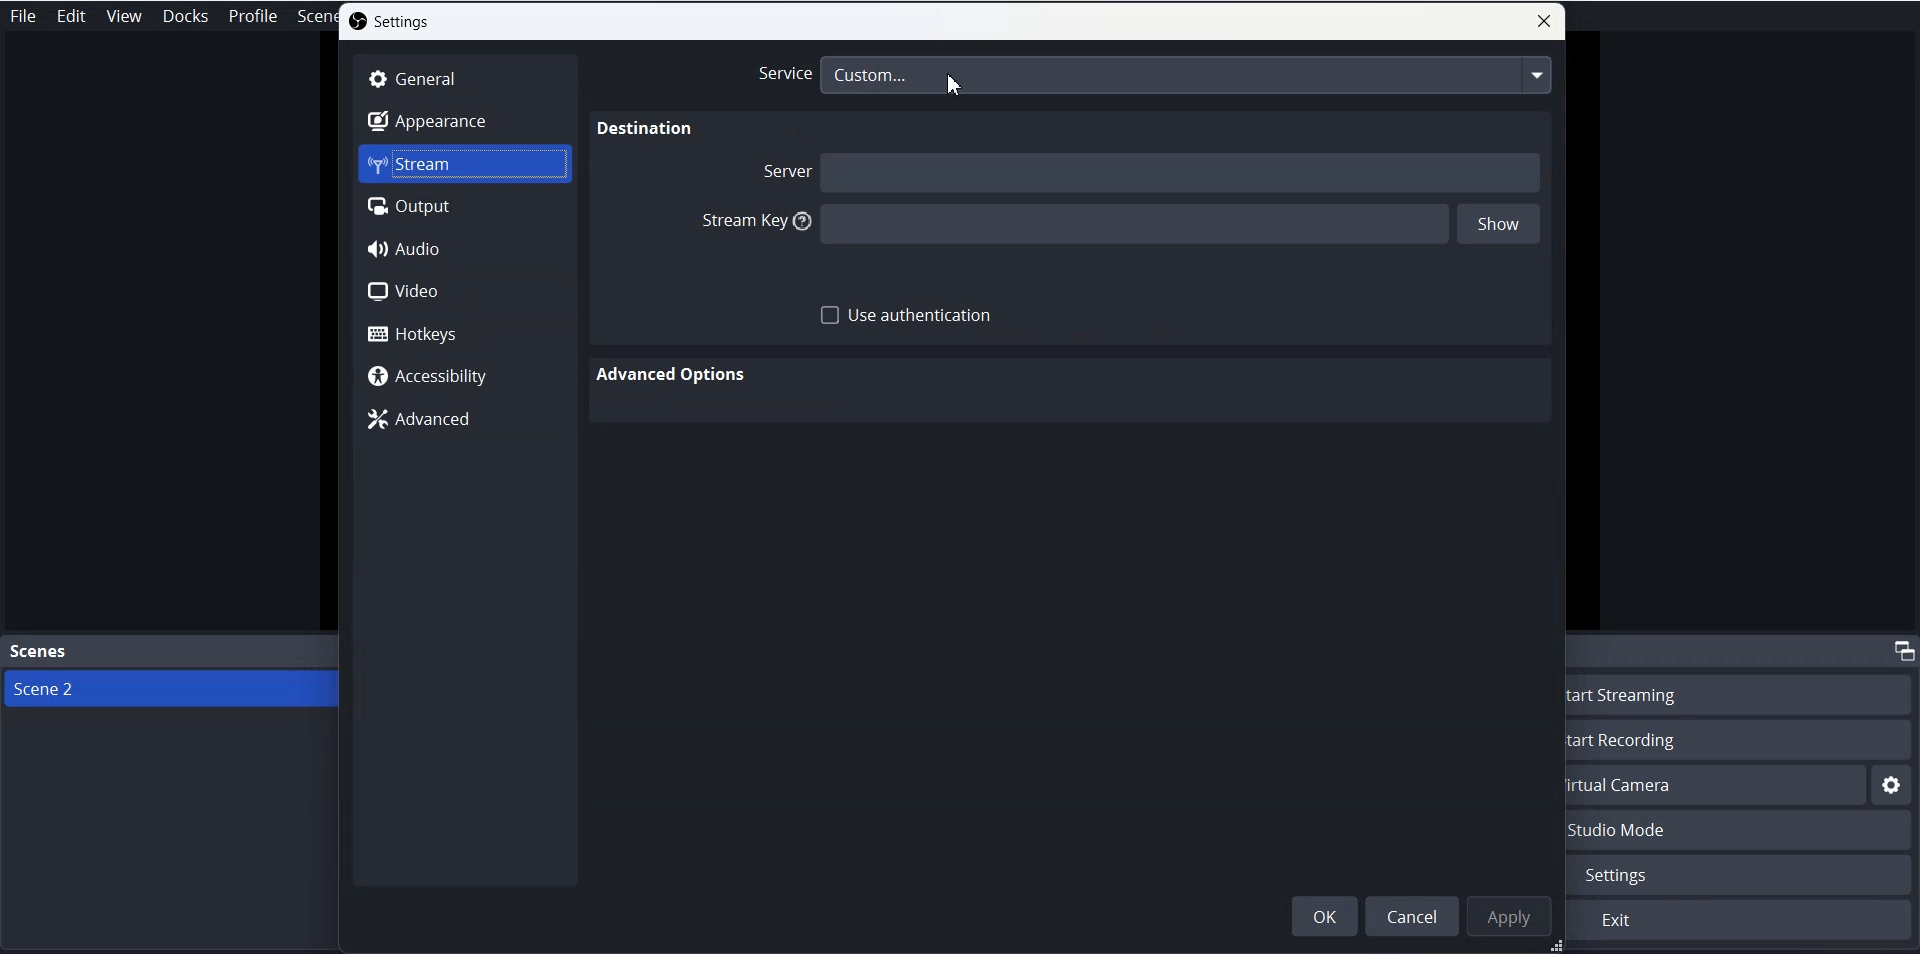 This screenshot has width=1920, height=954. What do you see at coordinates (1410, 915) in the screenshot?
I see `Cancel` at bounding box center [1410, 915].